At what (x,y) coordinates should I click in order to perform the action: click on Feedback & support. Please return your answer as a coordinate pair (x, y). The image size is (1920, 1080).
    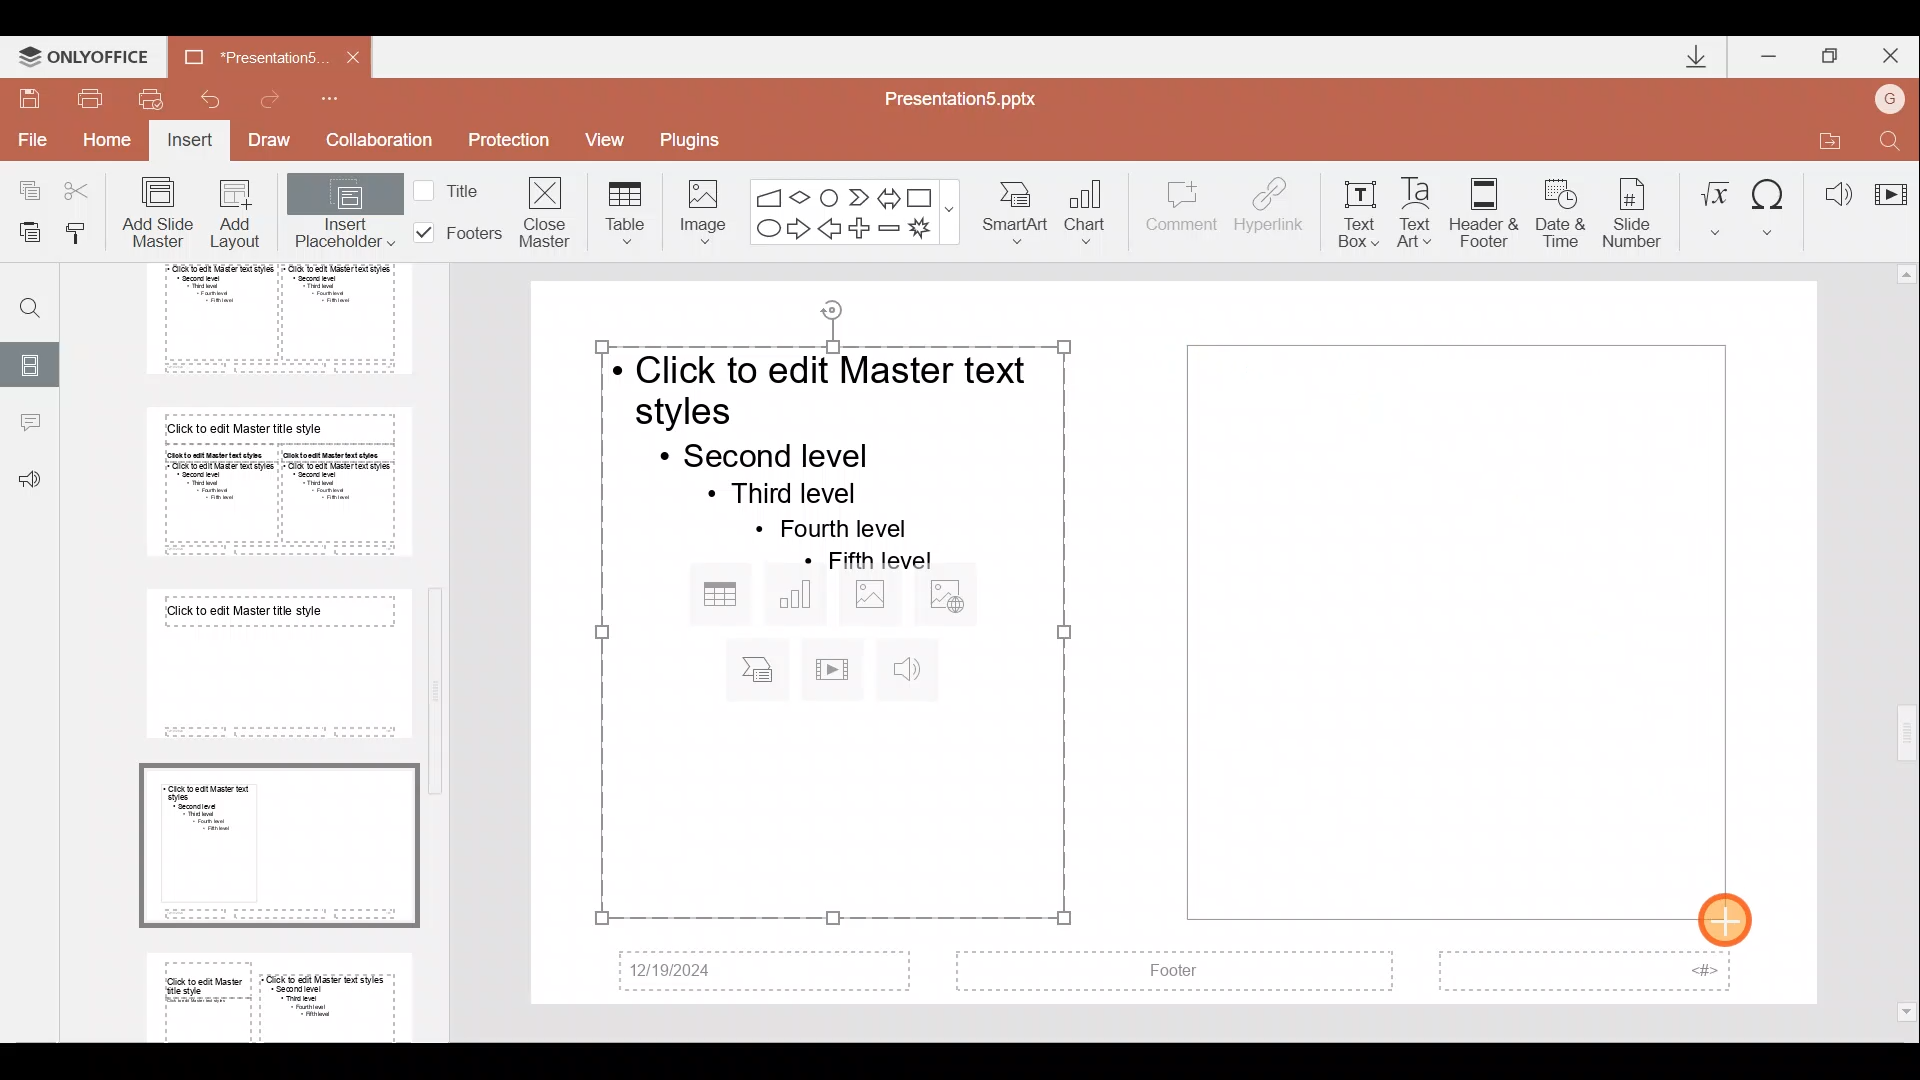
    Looking at the image, I should click on (30, 481).